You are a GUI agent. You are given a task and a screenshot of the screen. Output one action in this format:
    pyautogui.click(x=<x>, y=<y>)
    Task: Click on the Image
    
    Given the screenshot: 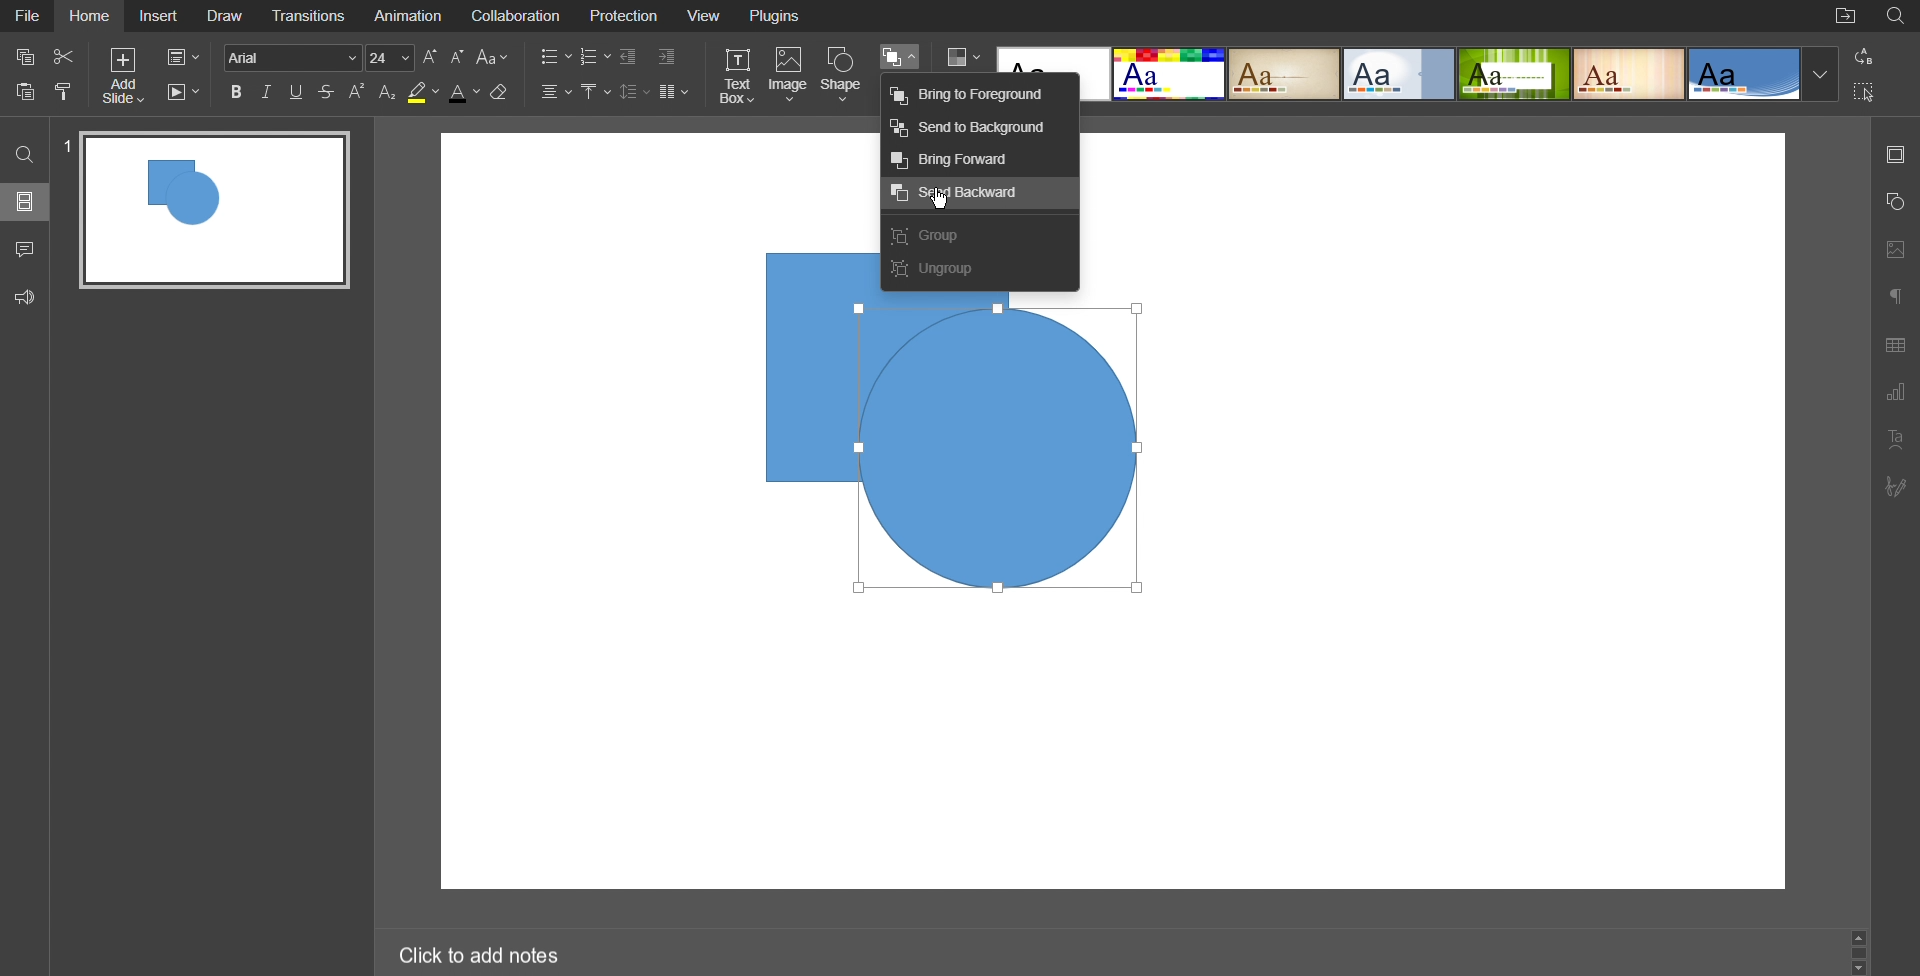 What is the action you would take?
    pyautogui.click(x=788, y=77)
    